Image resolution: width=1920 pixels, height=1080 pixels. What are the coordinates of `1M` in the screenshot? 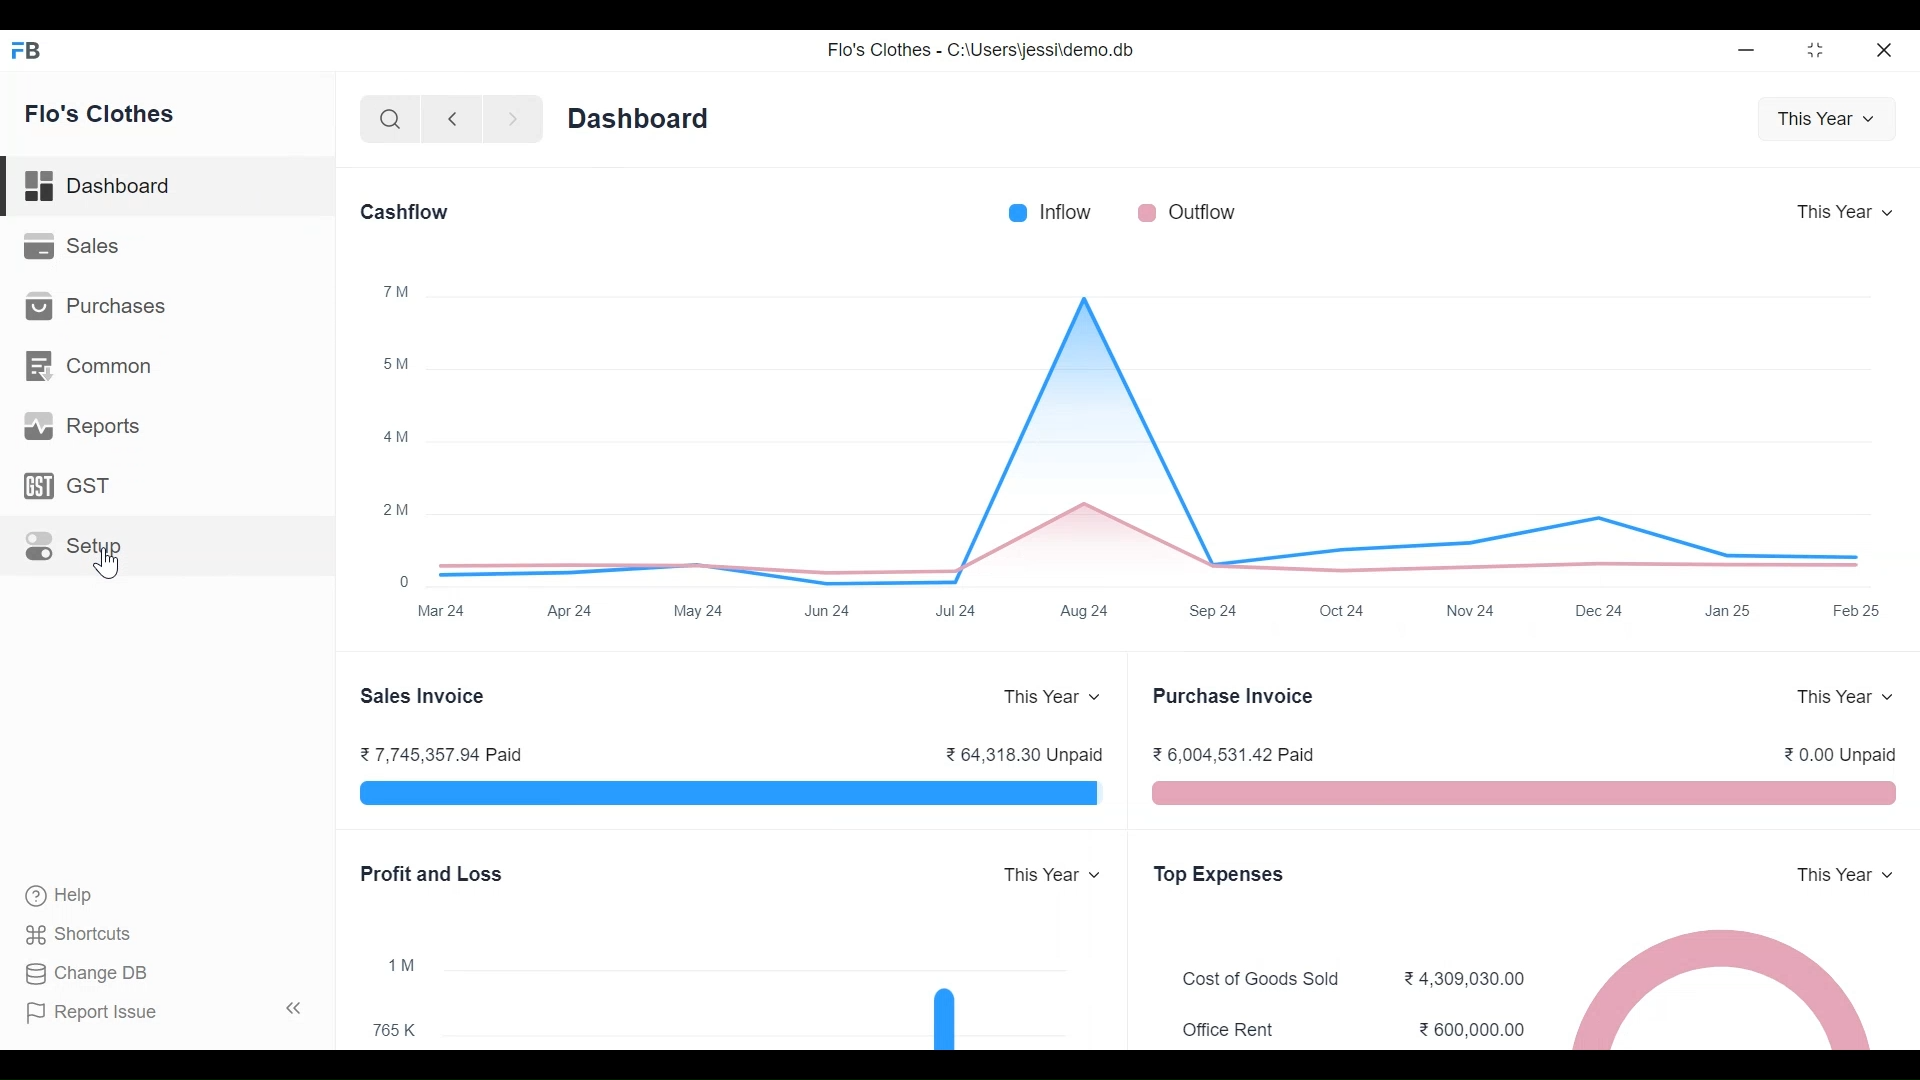 It's located at (401, 967).